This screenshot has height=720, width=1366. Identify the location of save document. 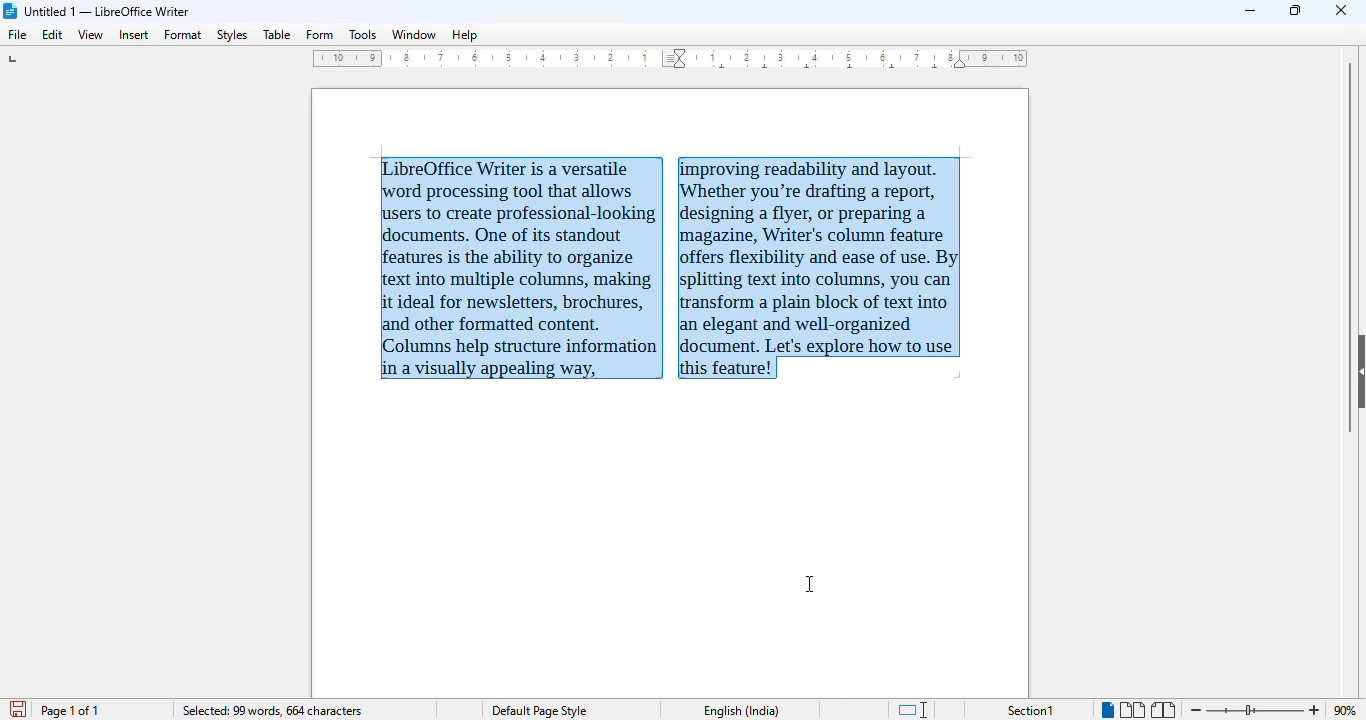
(16, 706).